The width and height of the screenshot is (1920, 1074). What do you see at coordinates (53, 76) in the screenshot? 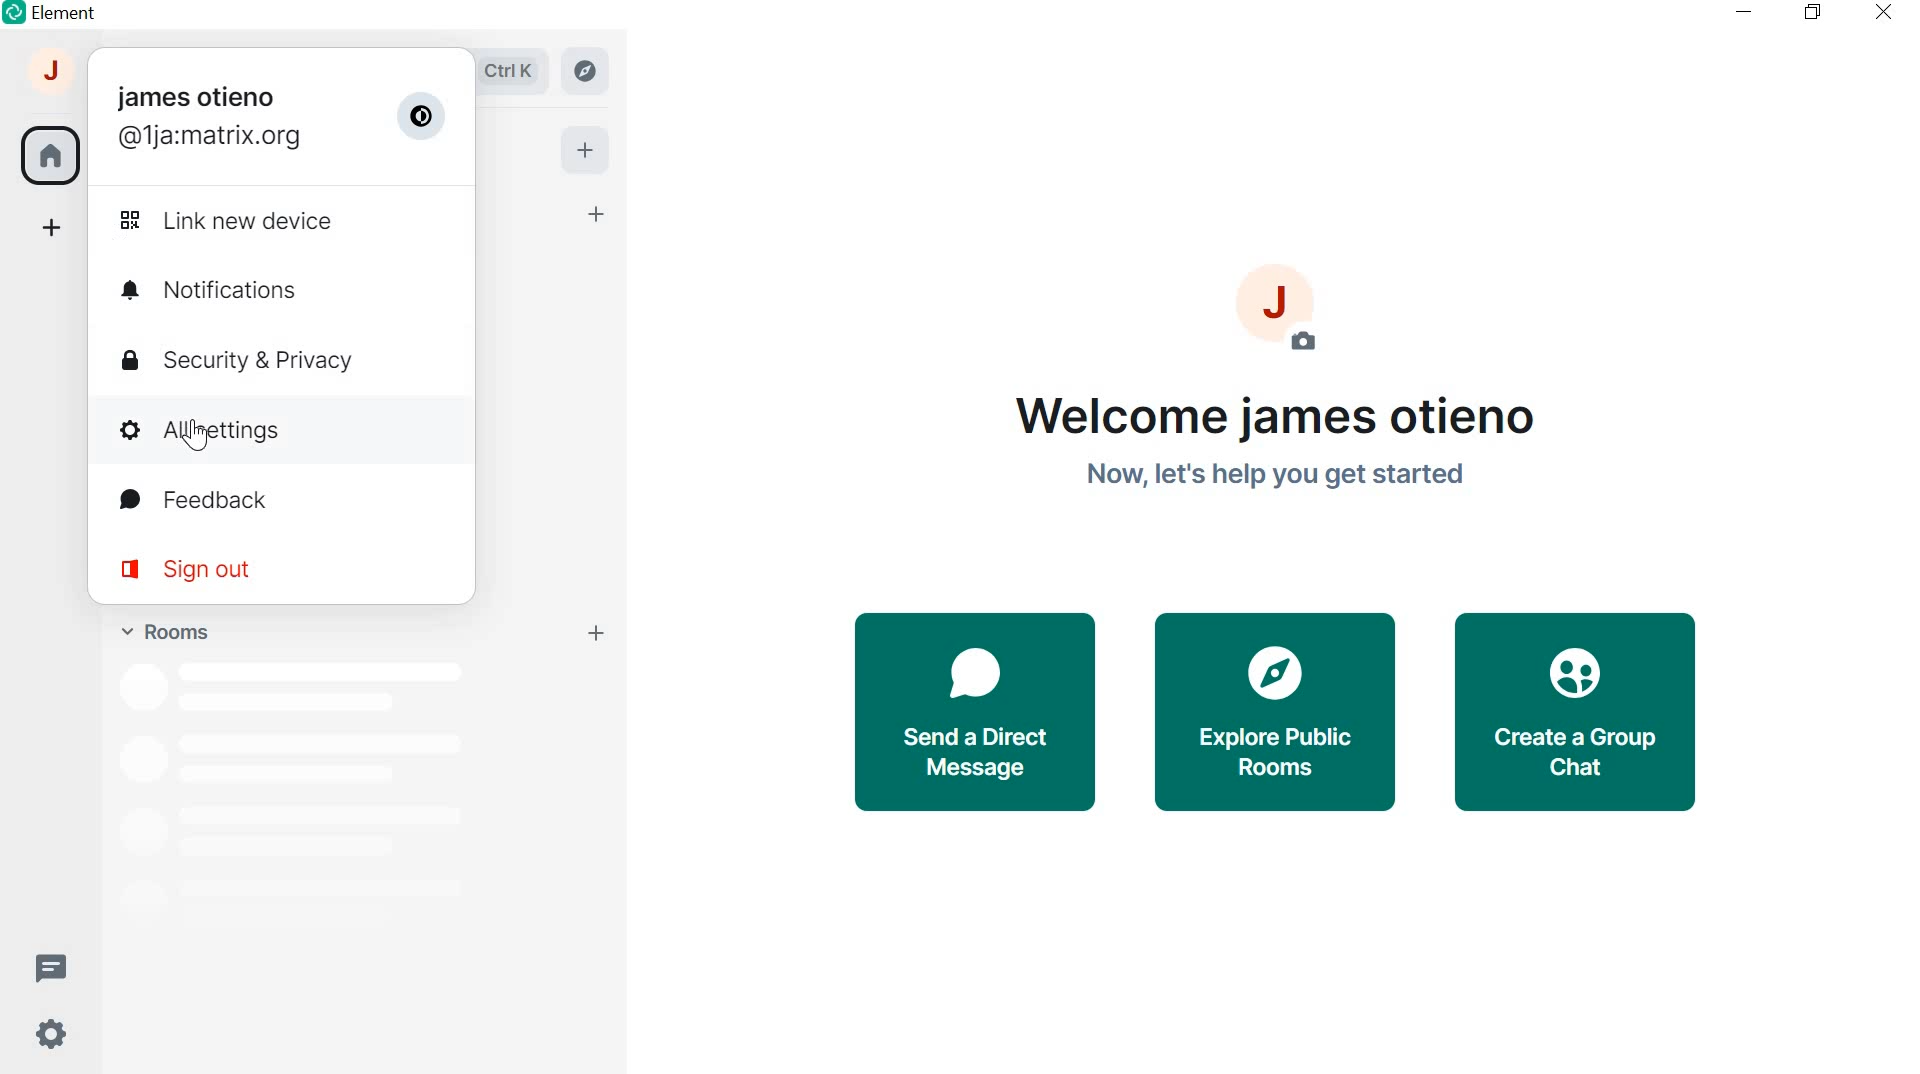
I see `ACCOUNT` at bounding box center [53, 76].